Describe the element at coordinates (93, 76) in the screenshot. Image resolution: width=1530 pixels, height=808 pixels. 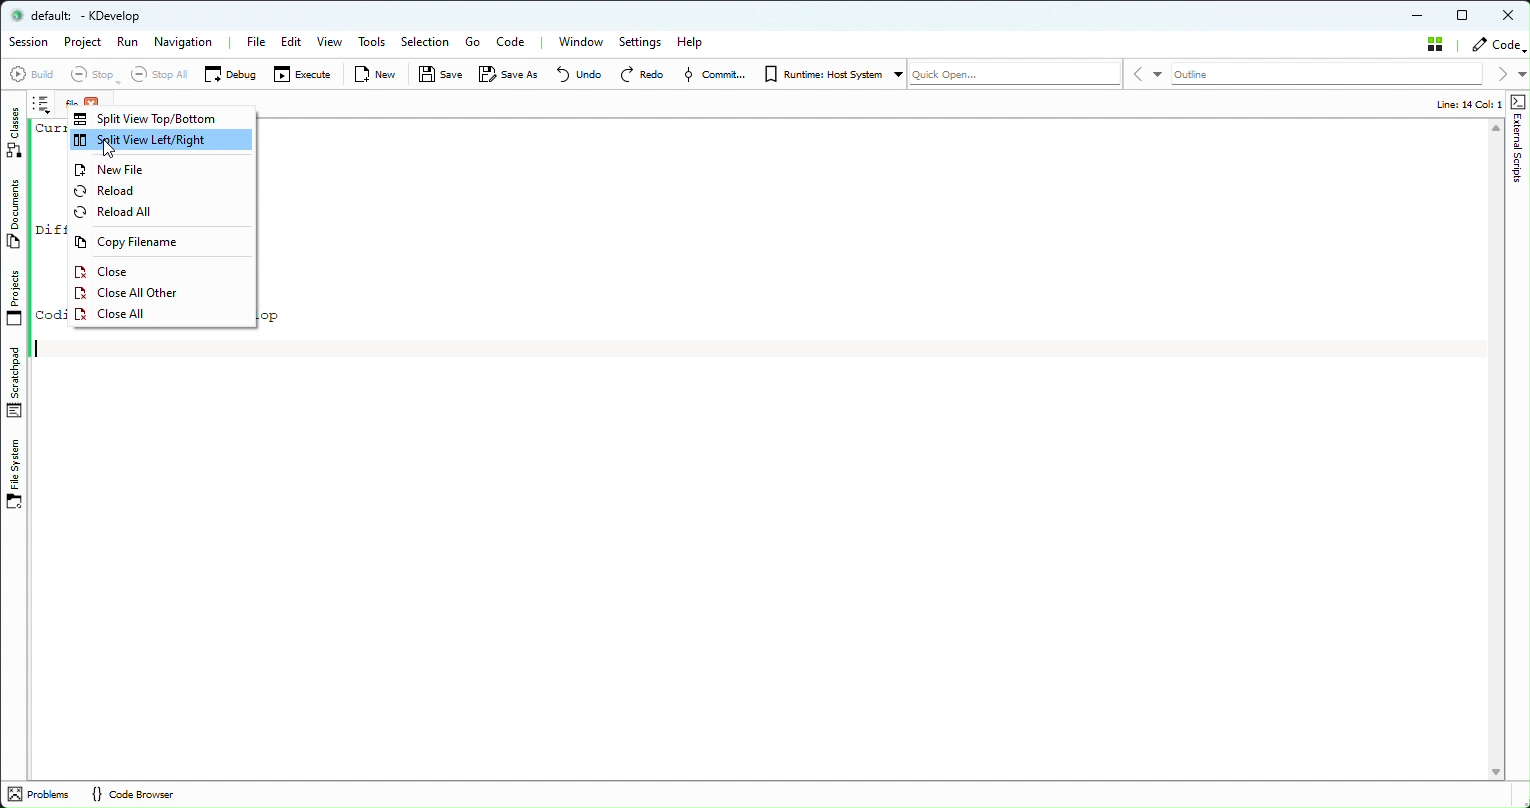
I see `Stop` at that location.